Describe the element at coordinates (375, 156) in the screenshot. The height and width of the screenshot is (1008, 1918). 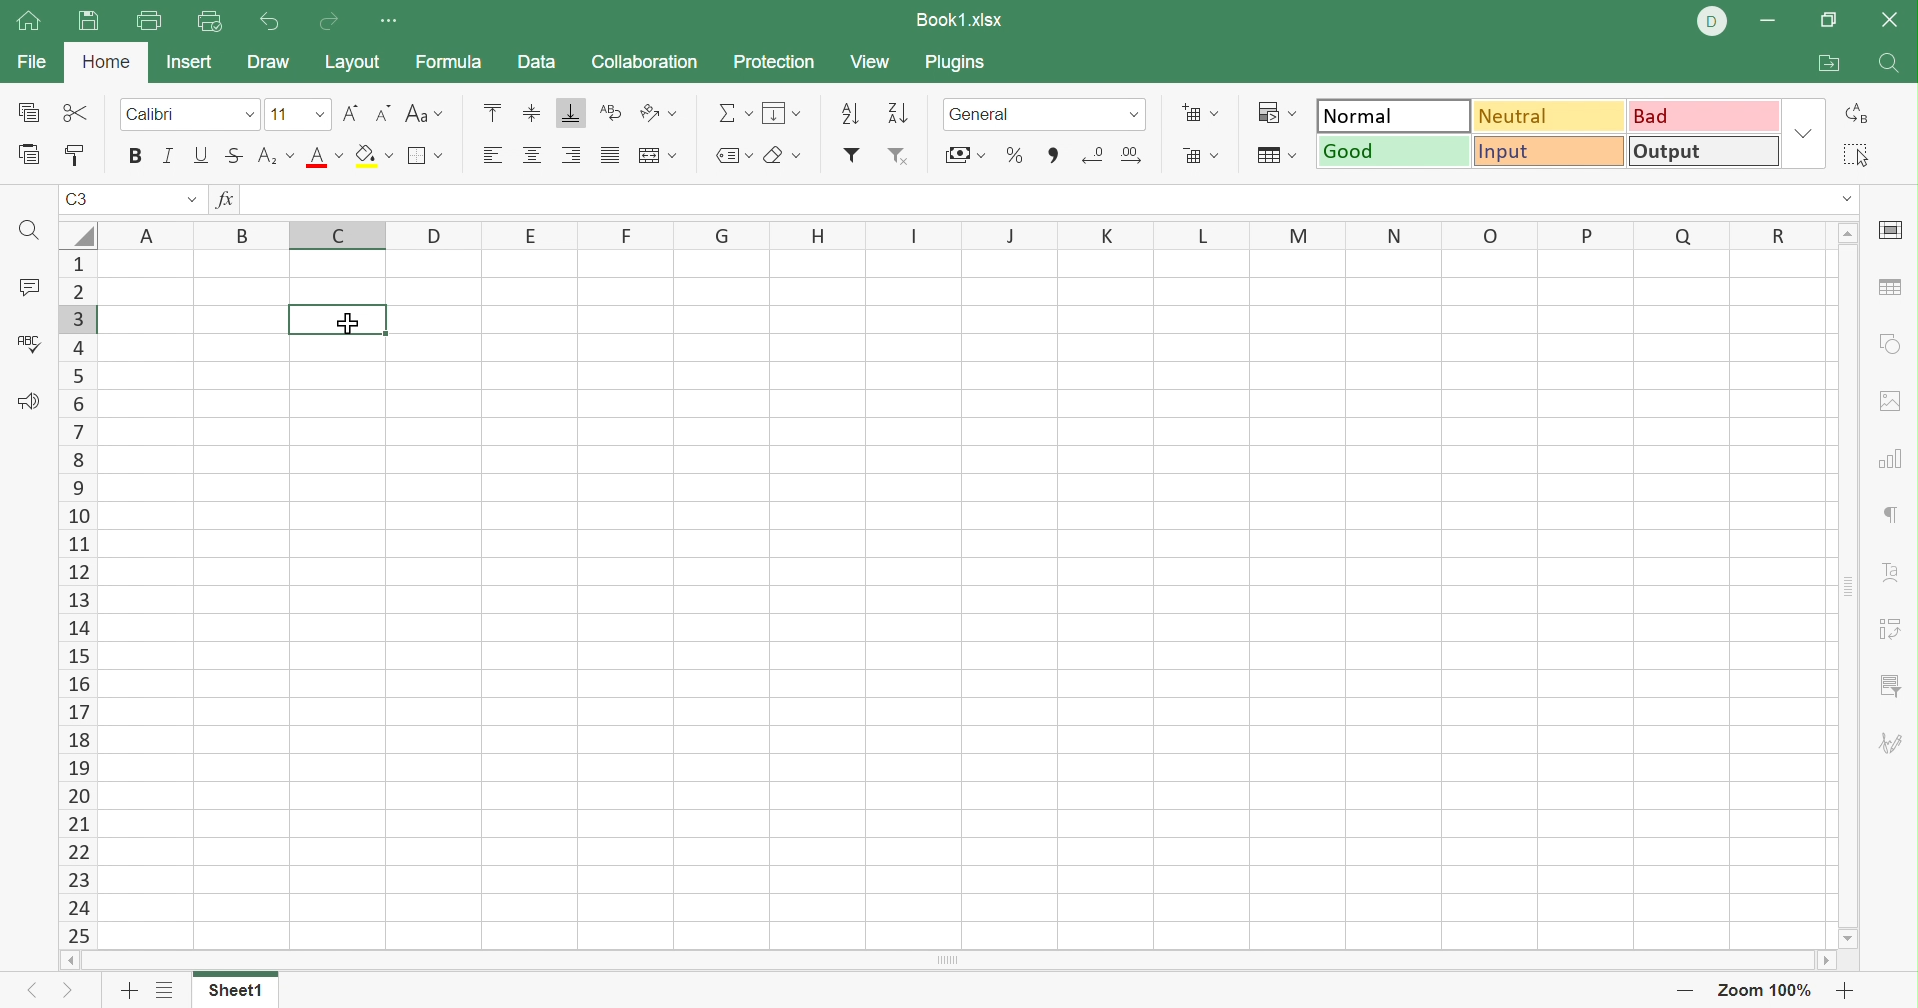
I see `Fill color` at that location.